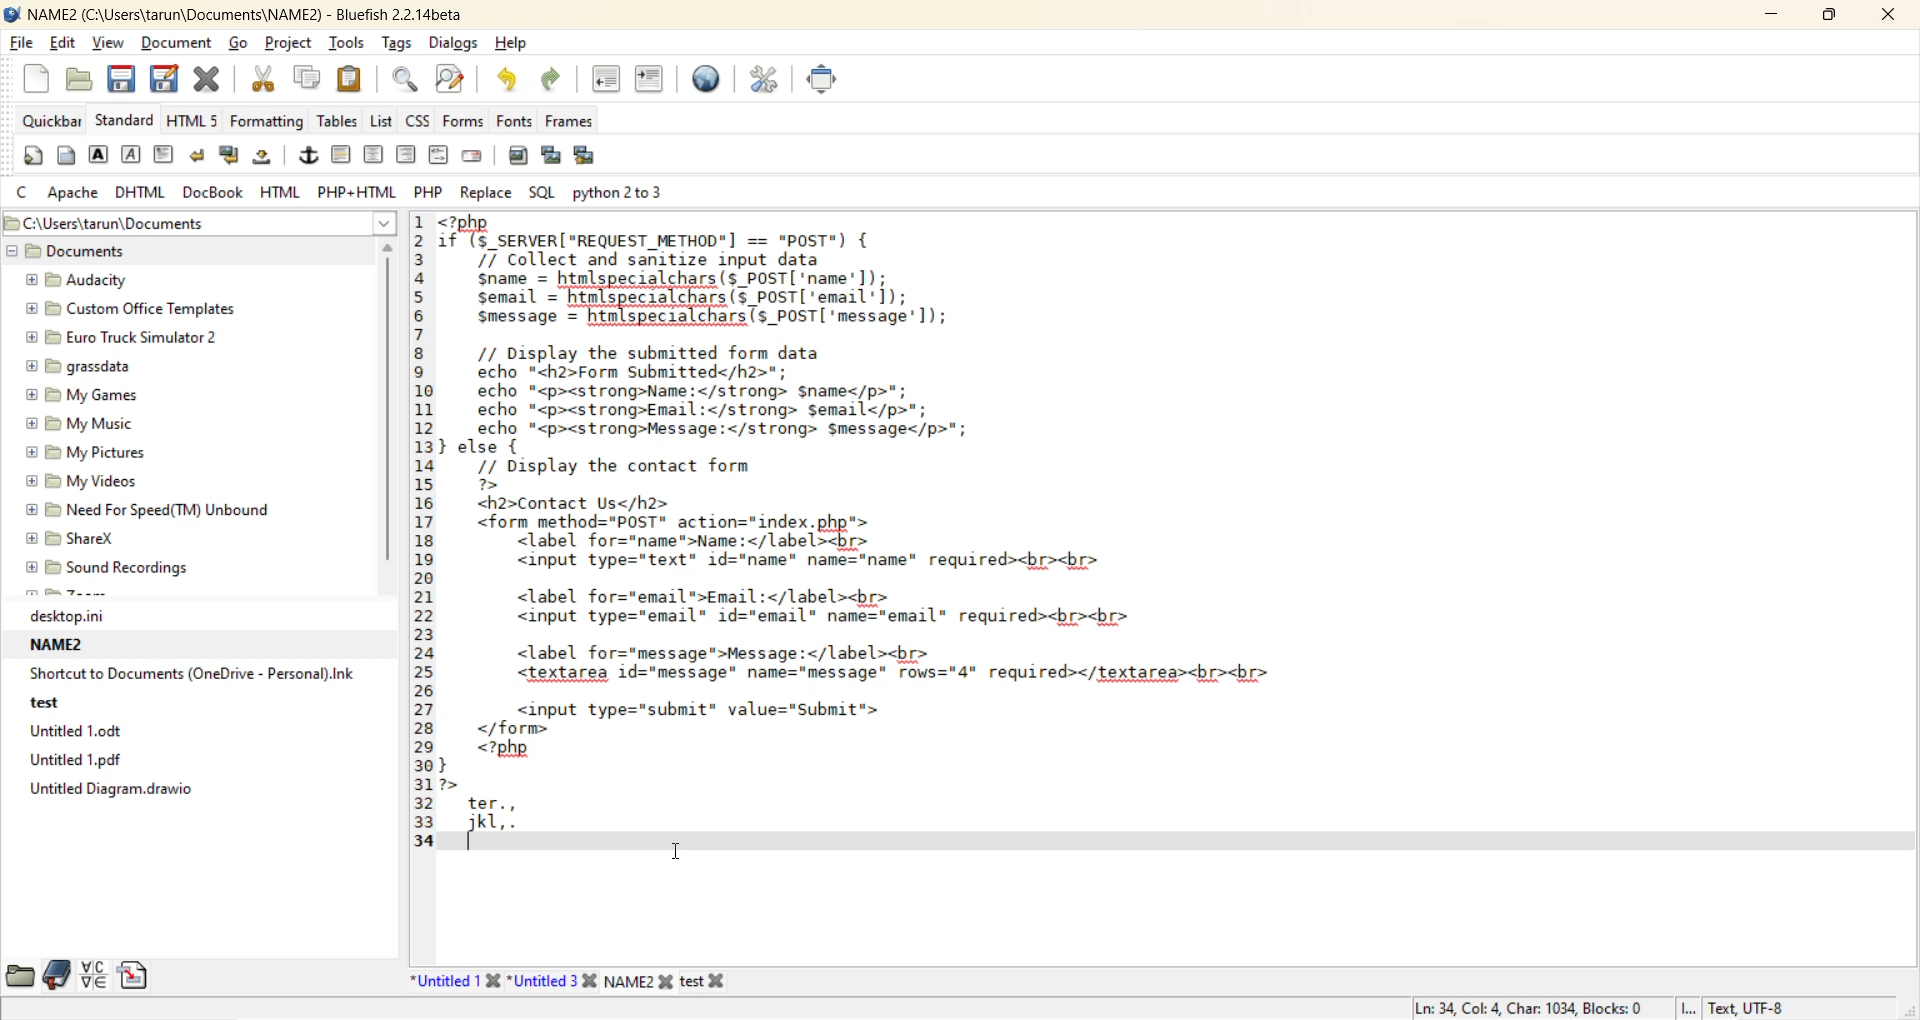 The width and height of the screenshot is (1920, 1020). I want to click on find, so click(406, 81).